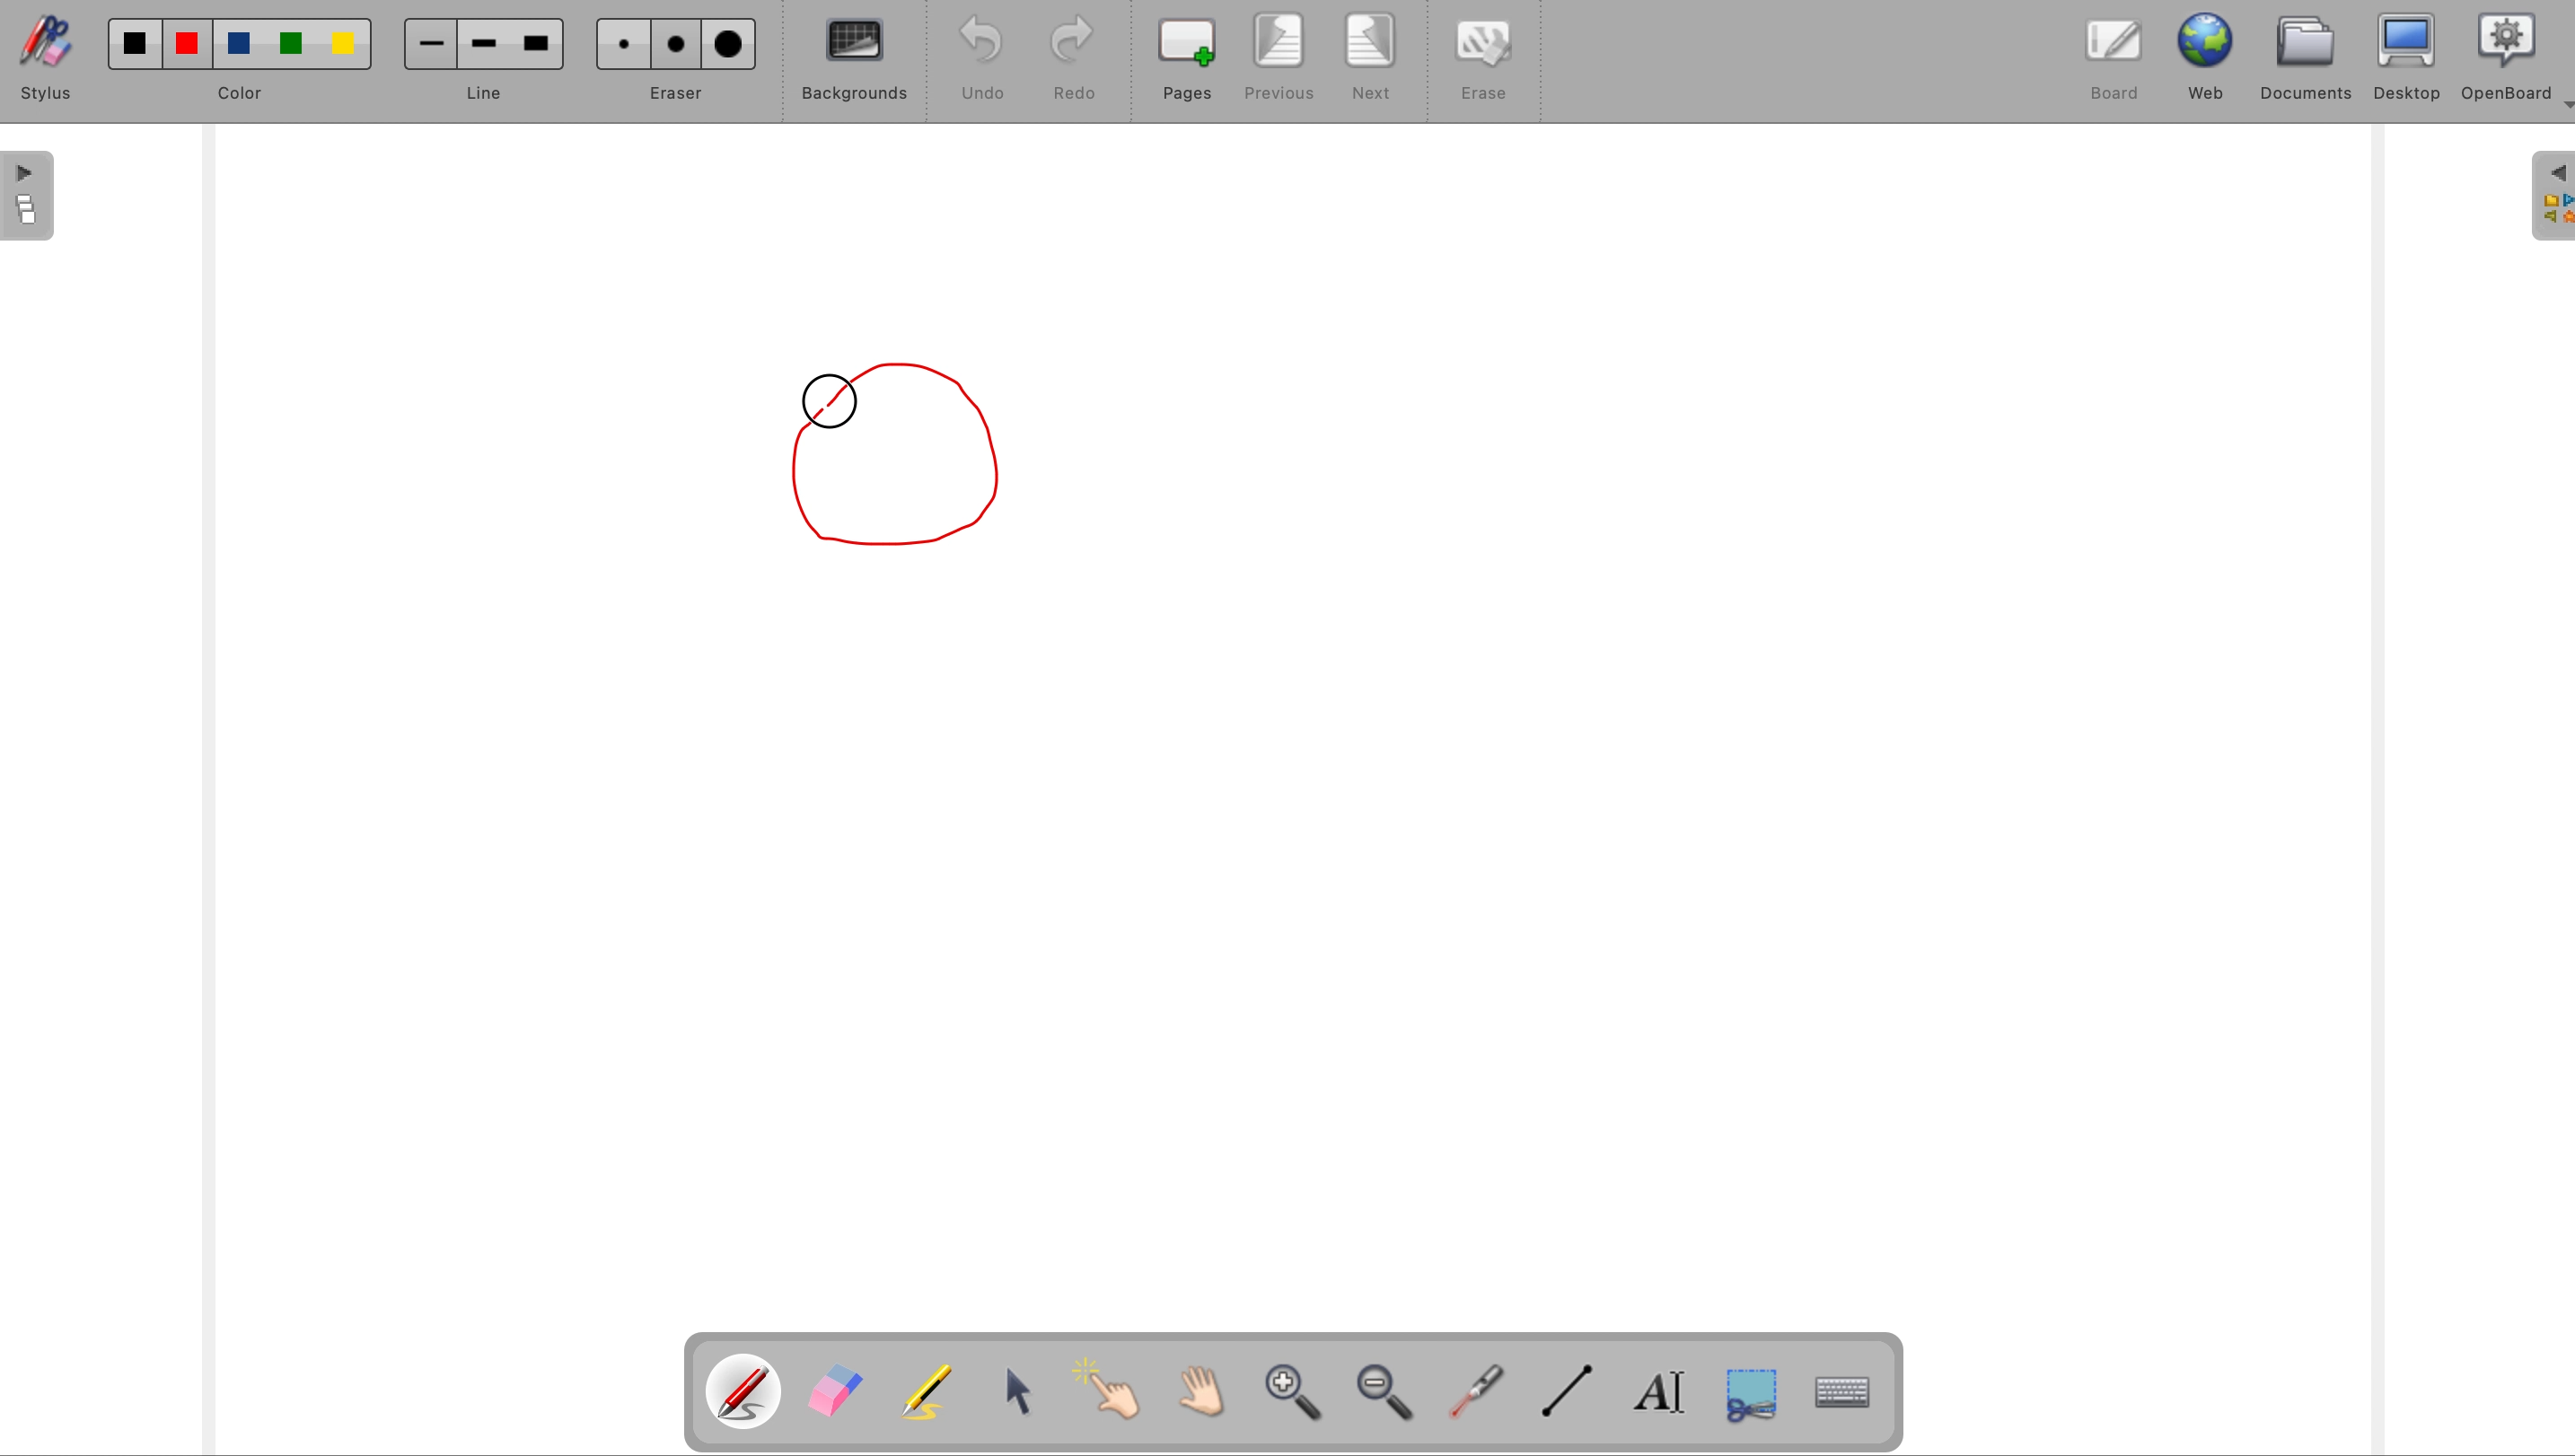 The image size is (2575, 1456). I want to click on cursor, so click(833, 400).